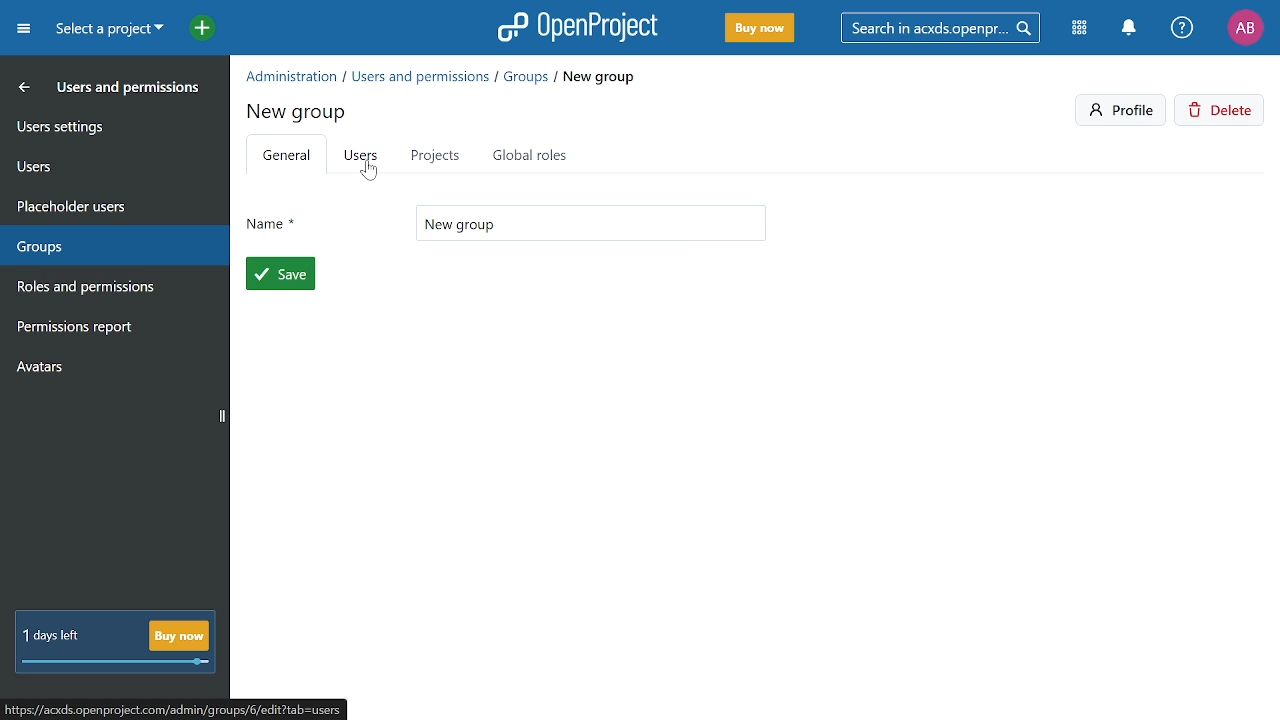 This screenshot has width=1280, height=720. What do you see at coordinates (189, 708) in the screenshot?
I see `path` at bounding box center [189, 708].